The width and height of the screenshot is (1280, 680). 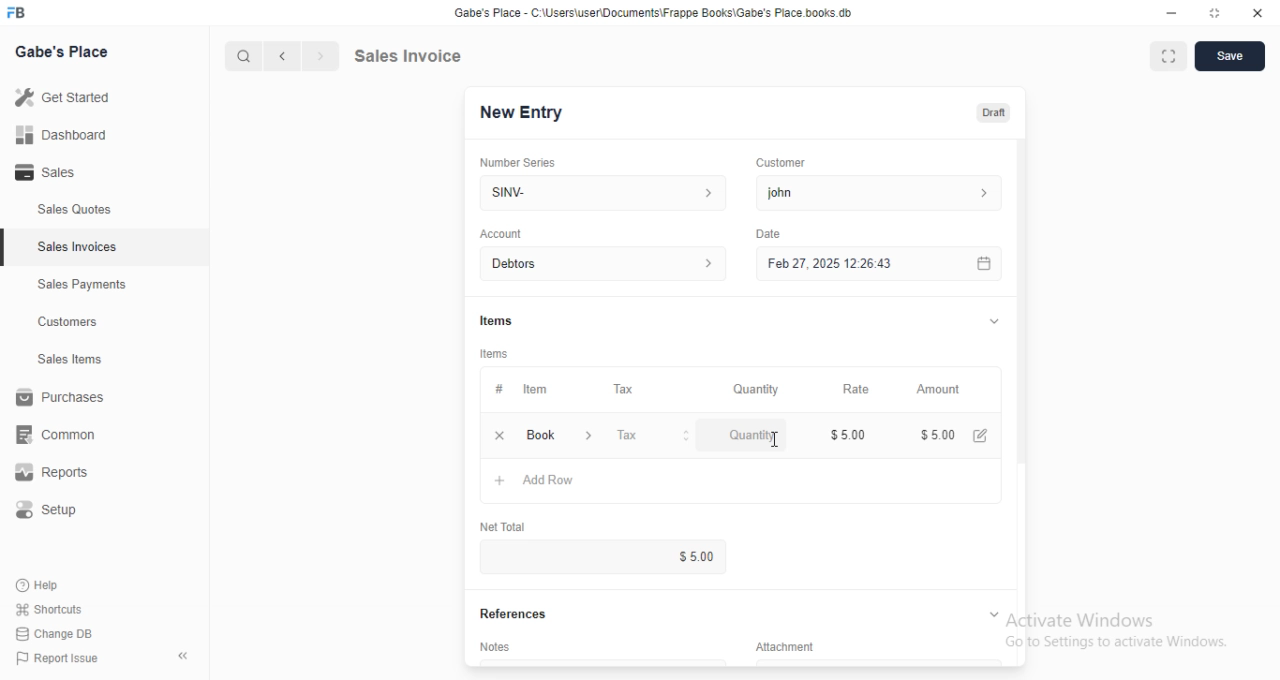 What do you see at coordinates (82, 285) in the screenshot?
I see `Sales Payments` at bounding box center [82, 285].